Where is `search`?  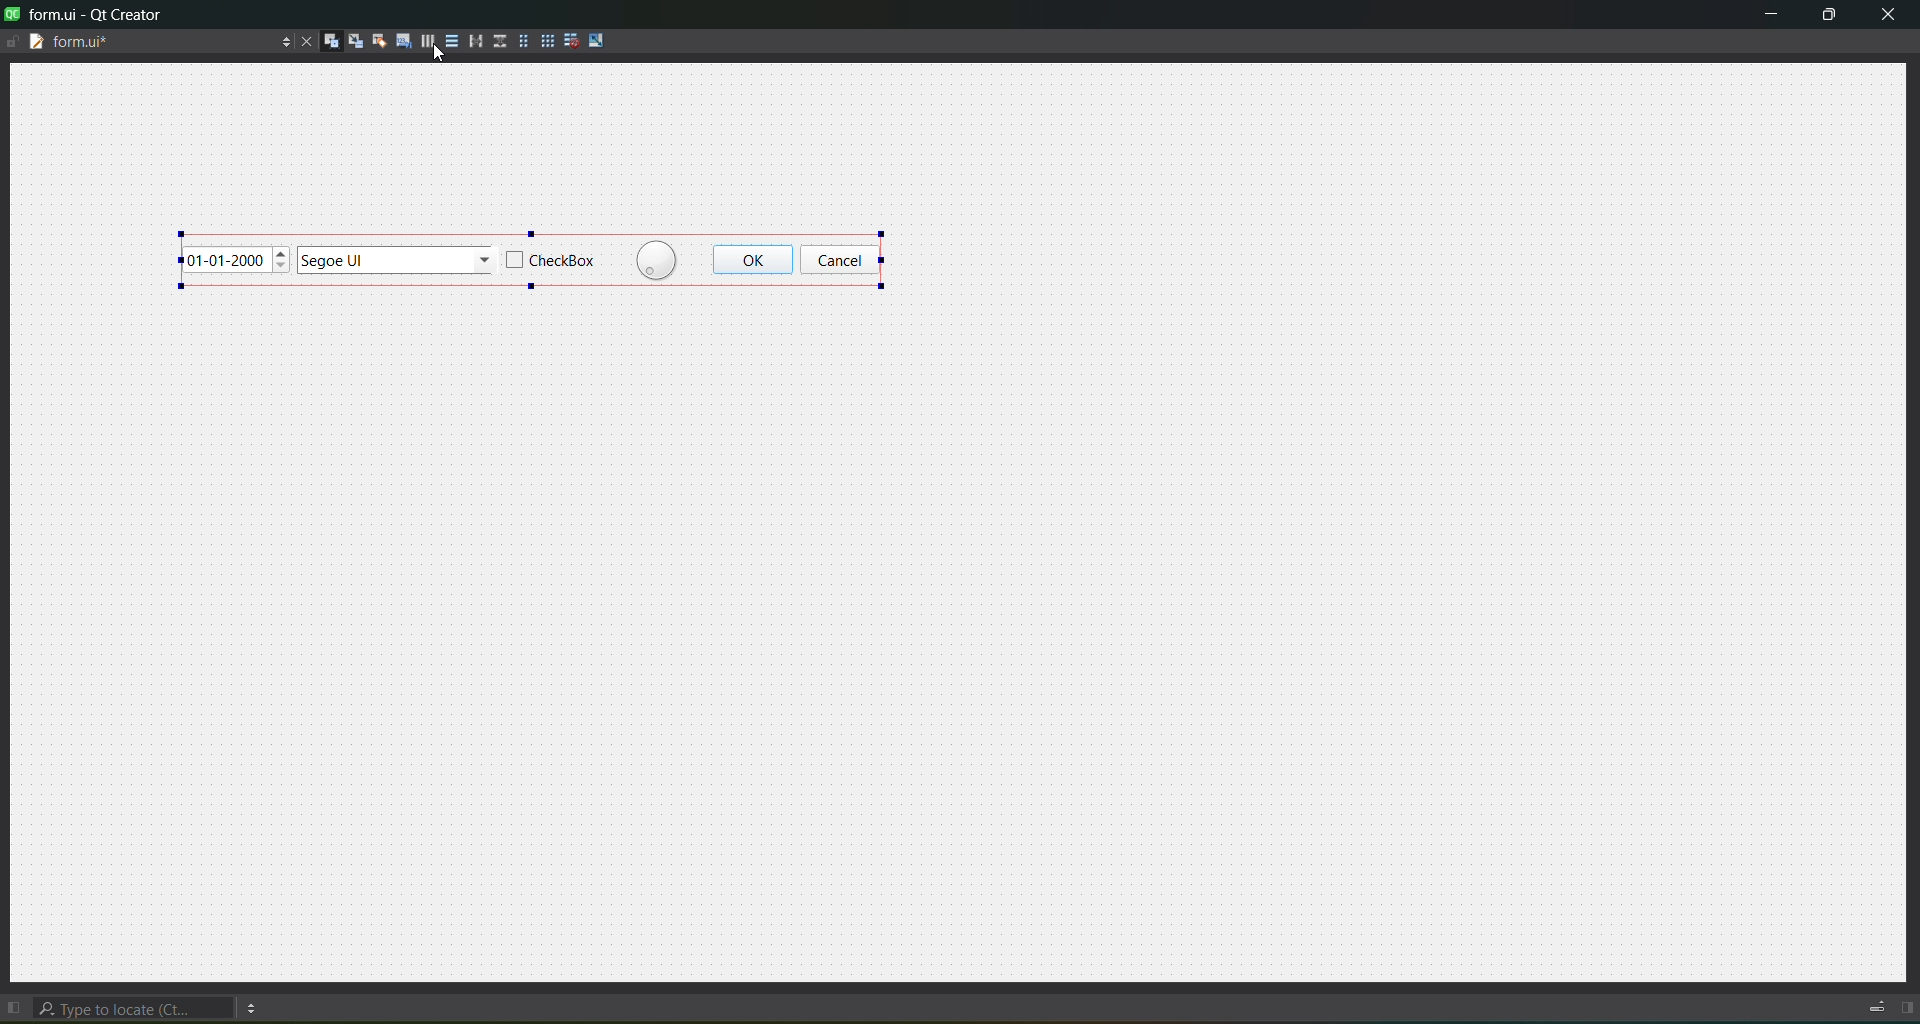
search is located at coordinates (132, 1004).